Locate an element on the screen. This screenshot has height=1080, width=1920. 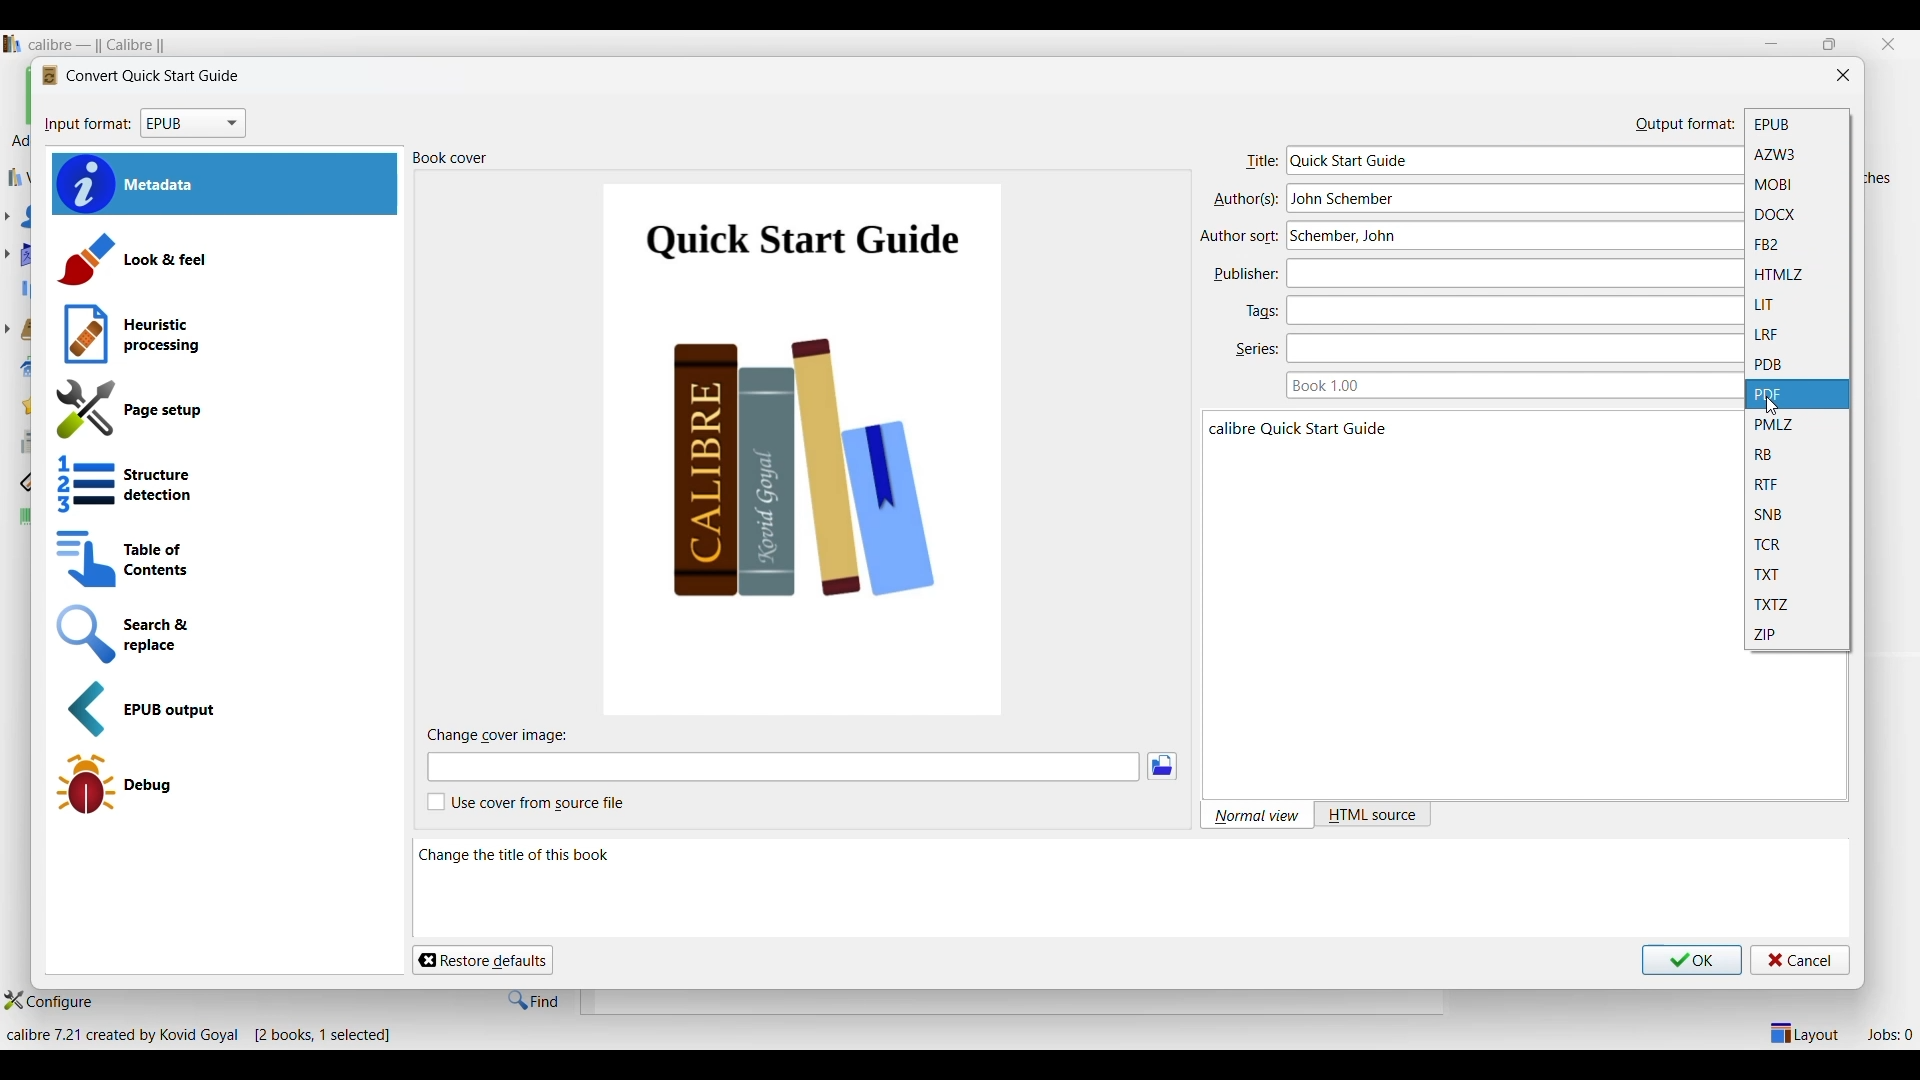
Normal view is located at coordinates (1258, 816).